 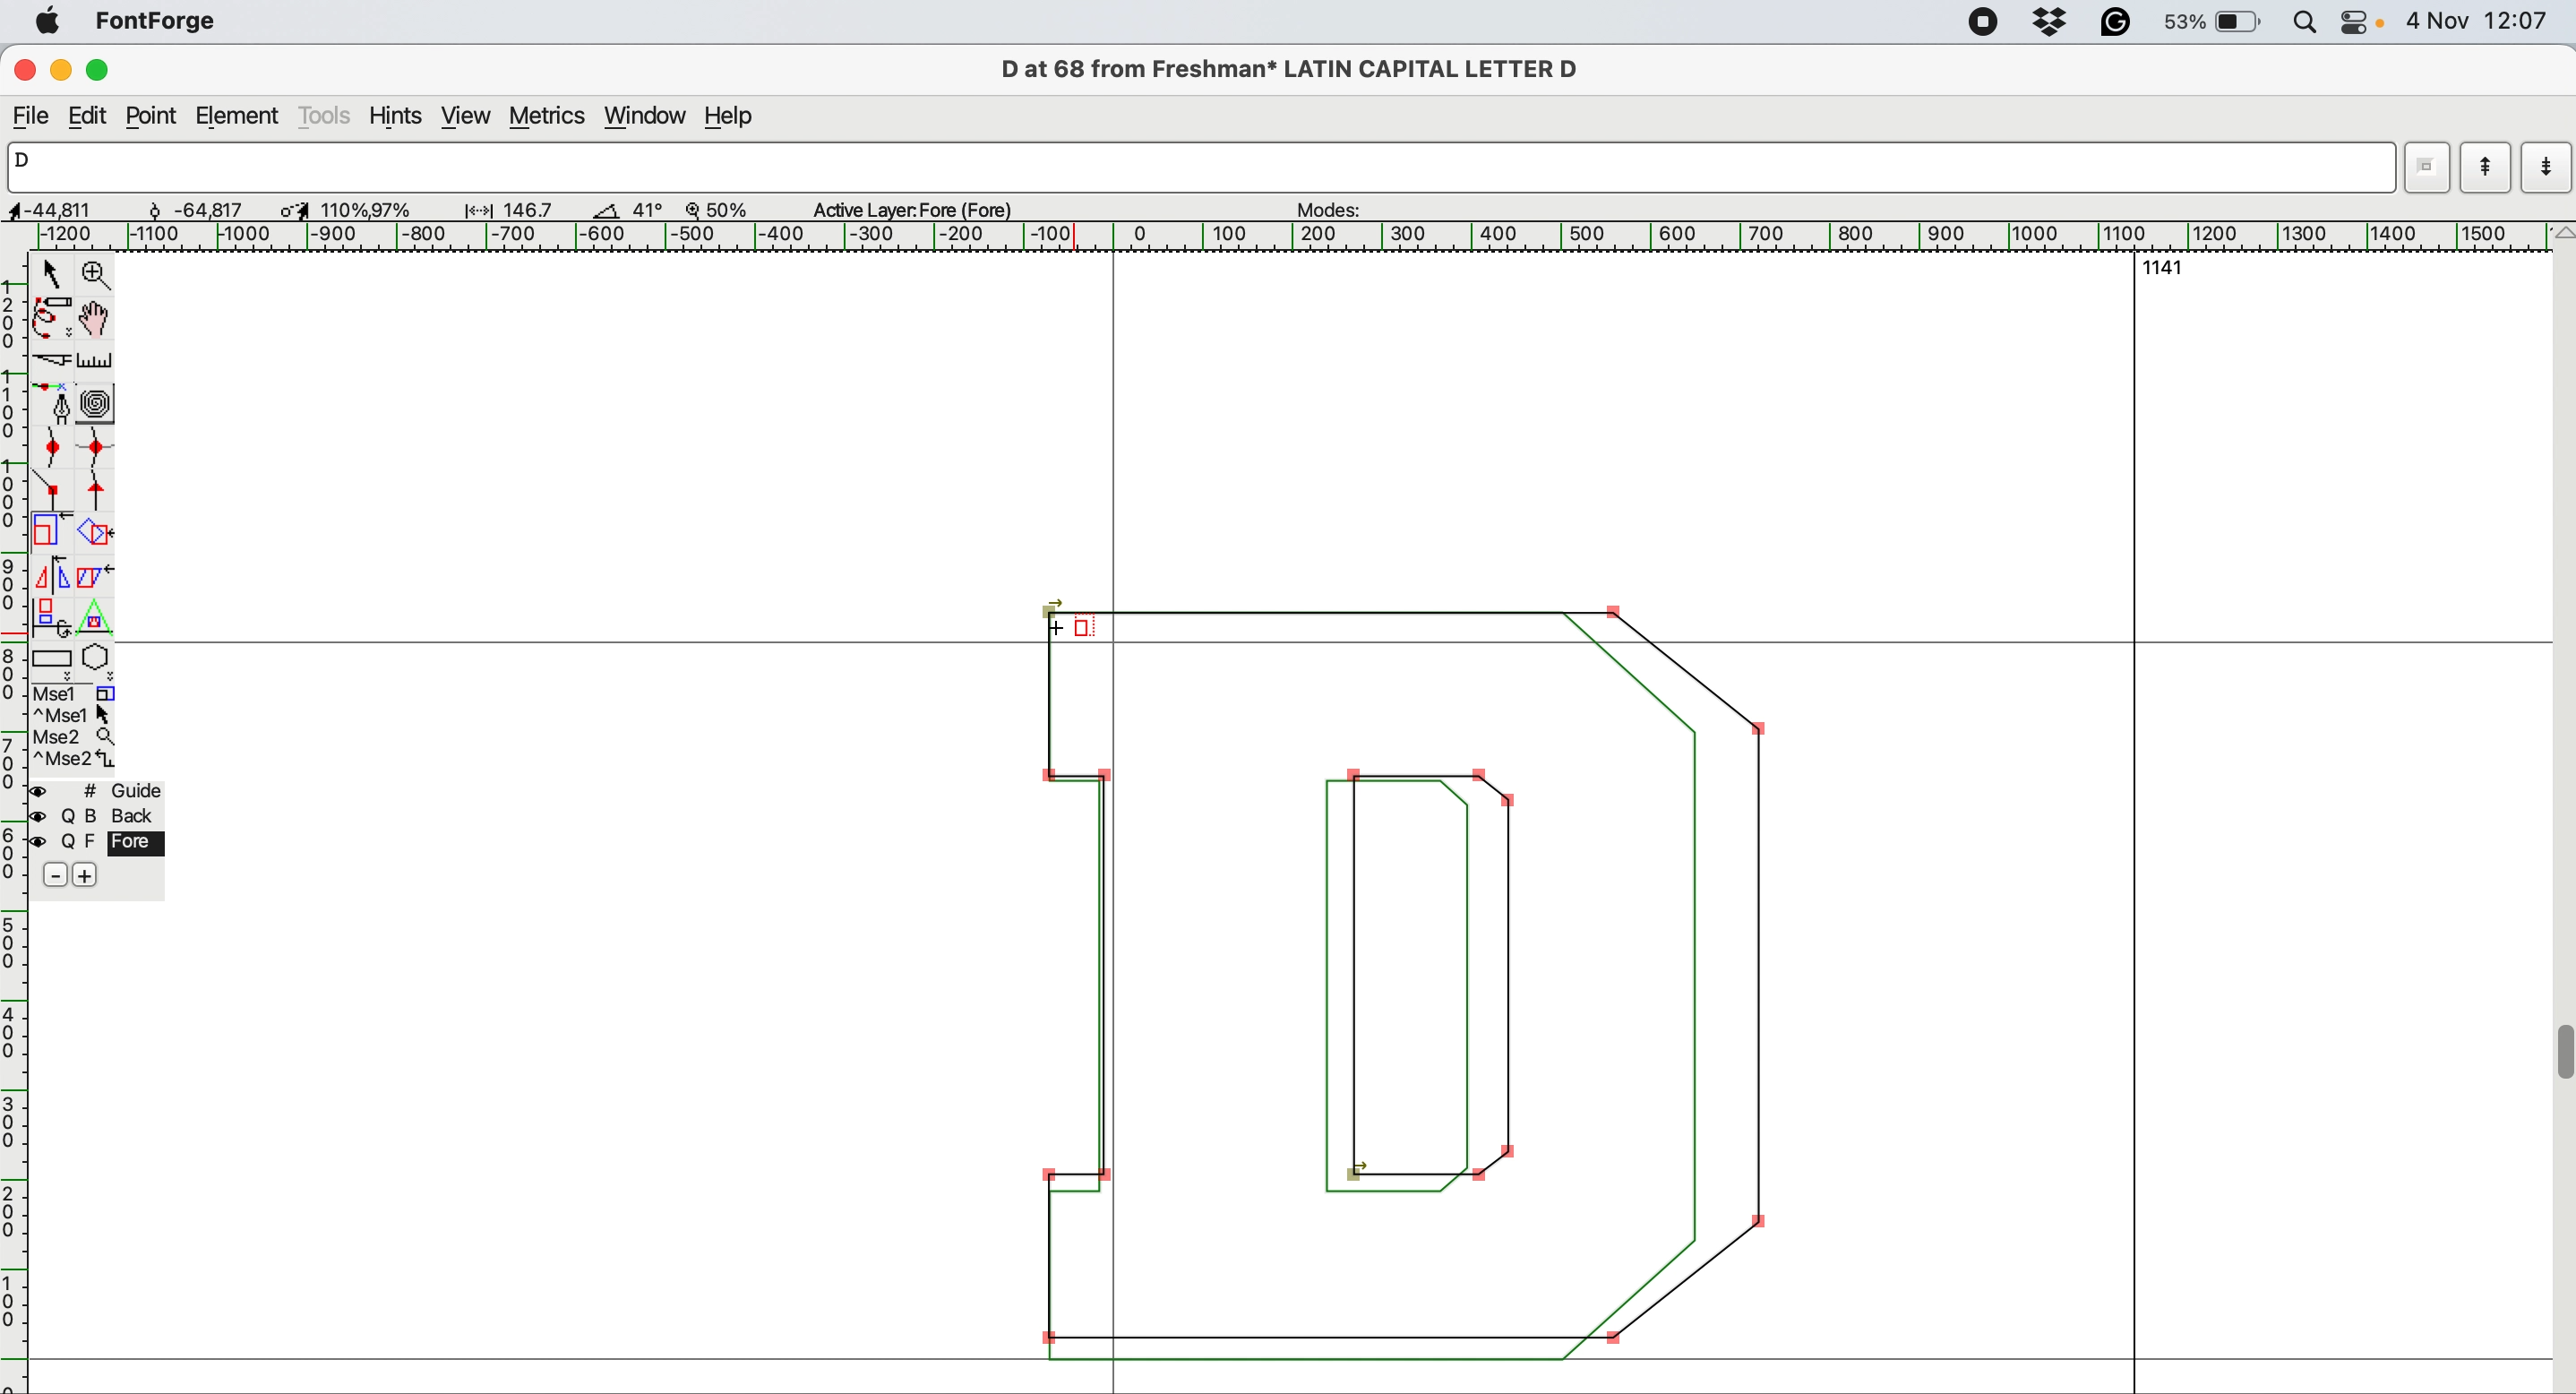 I want to click on measure distance between points, so click(x=96, y=362).